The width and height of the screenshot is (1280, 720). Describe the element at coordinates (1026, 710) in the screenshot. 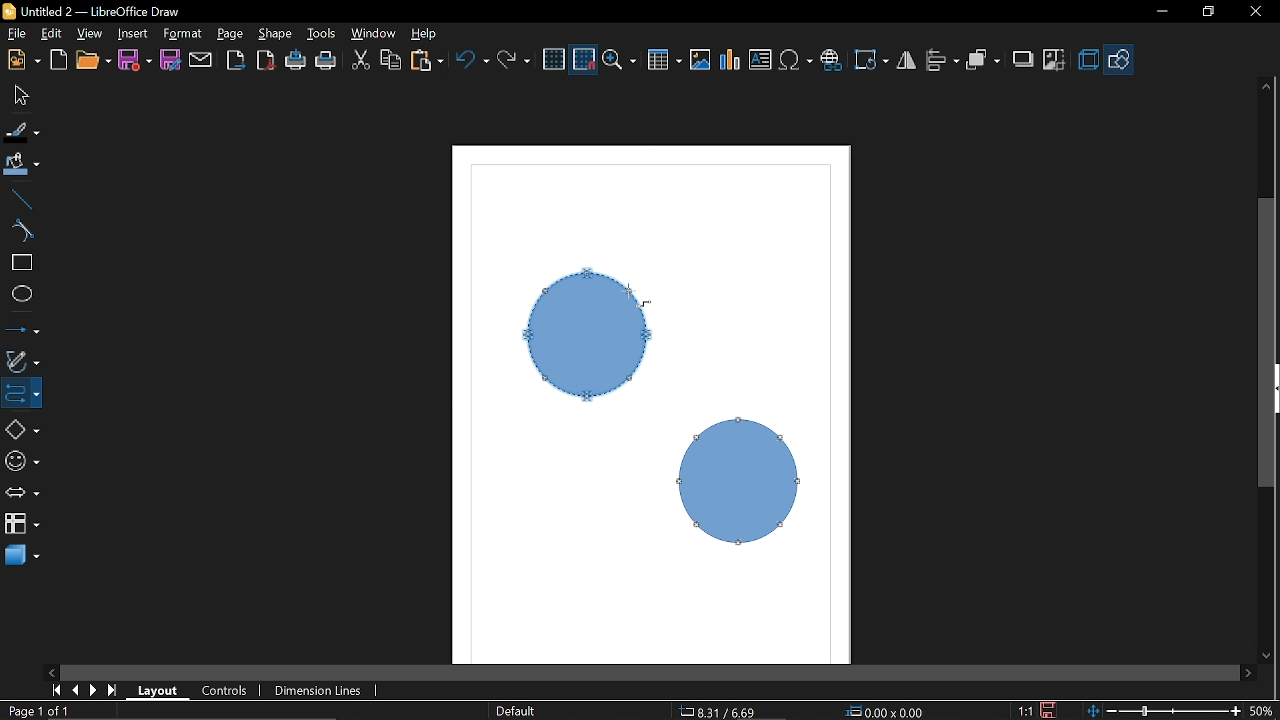

I see `Scaling factor` at that location.